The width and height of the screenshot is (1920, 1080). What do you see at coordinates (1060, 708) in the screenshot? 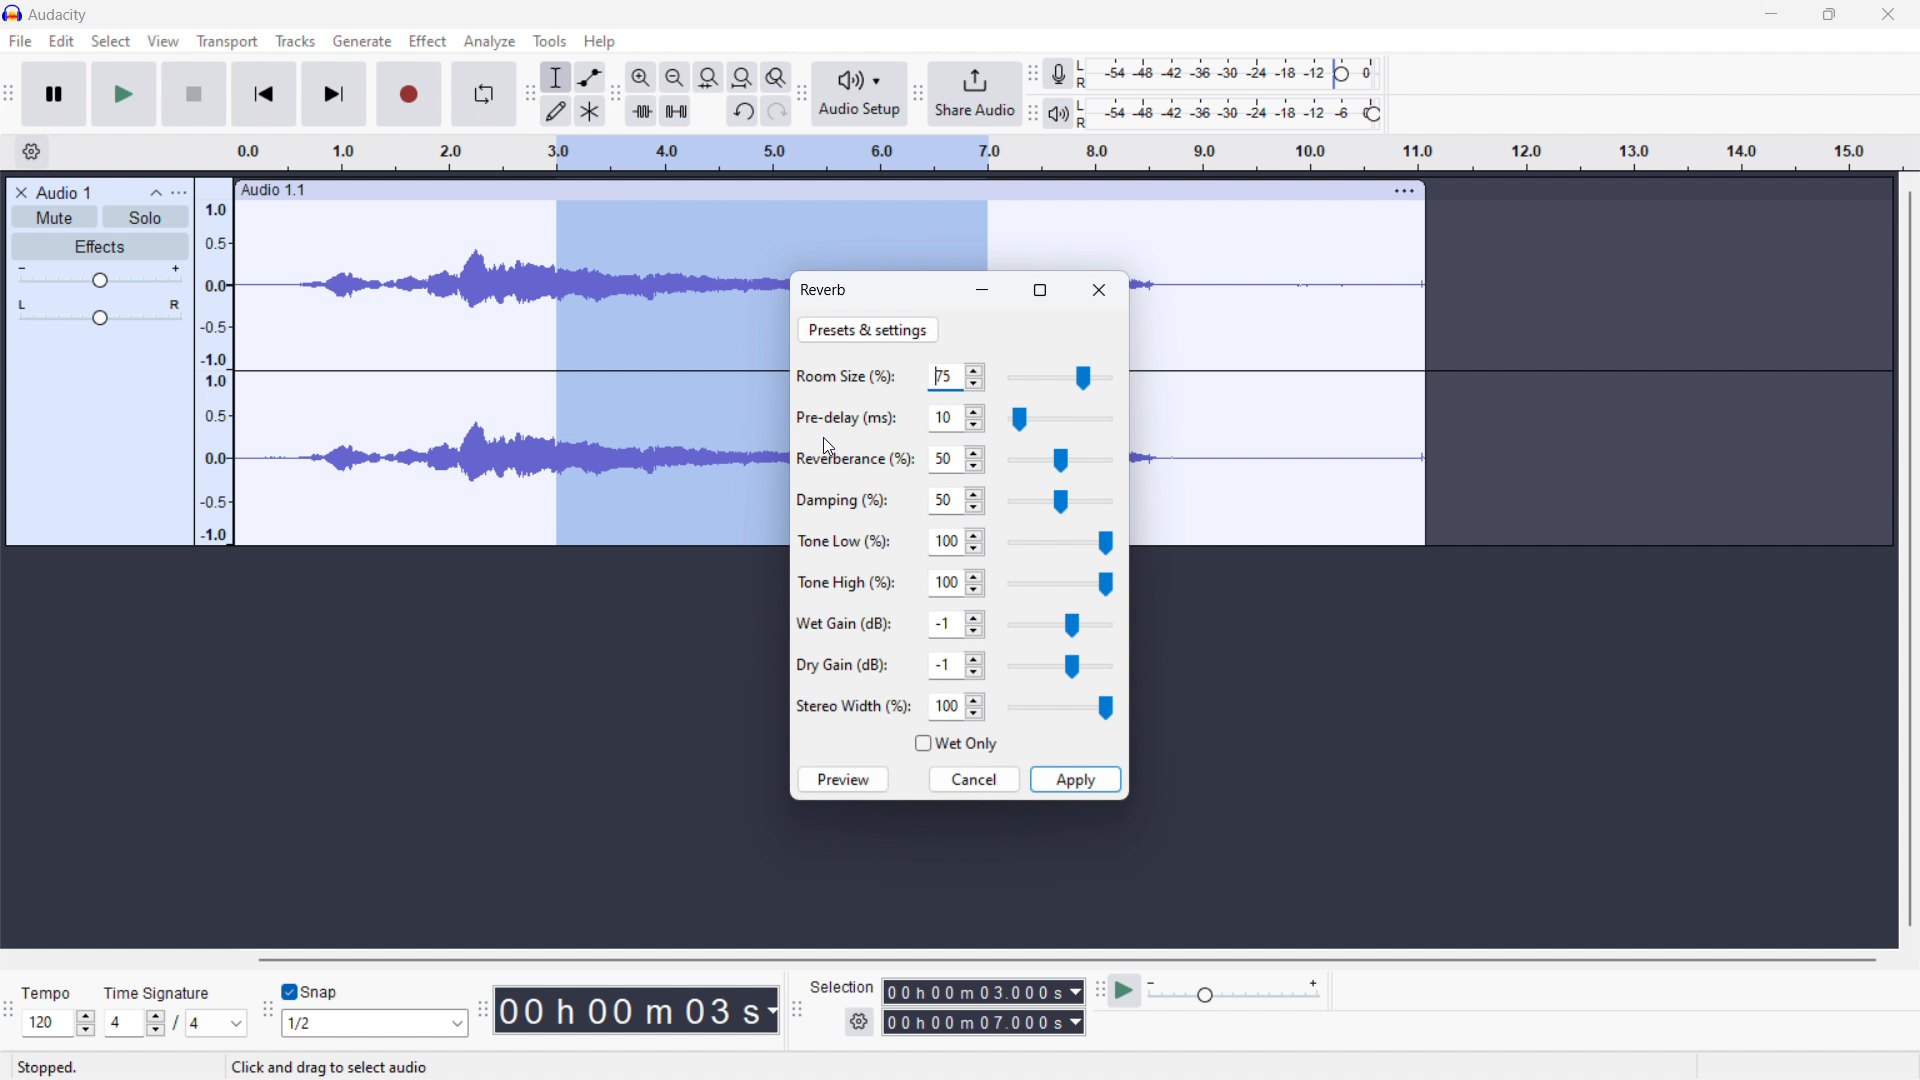
I see `stereo width slider` at bounding box center [1060, 708].